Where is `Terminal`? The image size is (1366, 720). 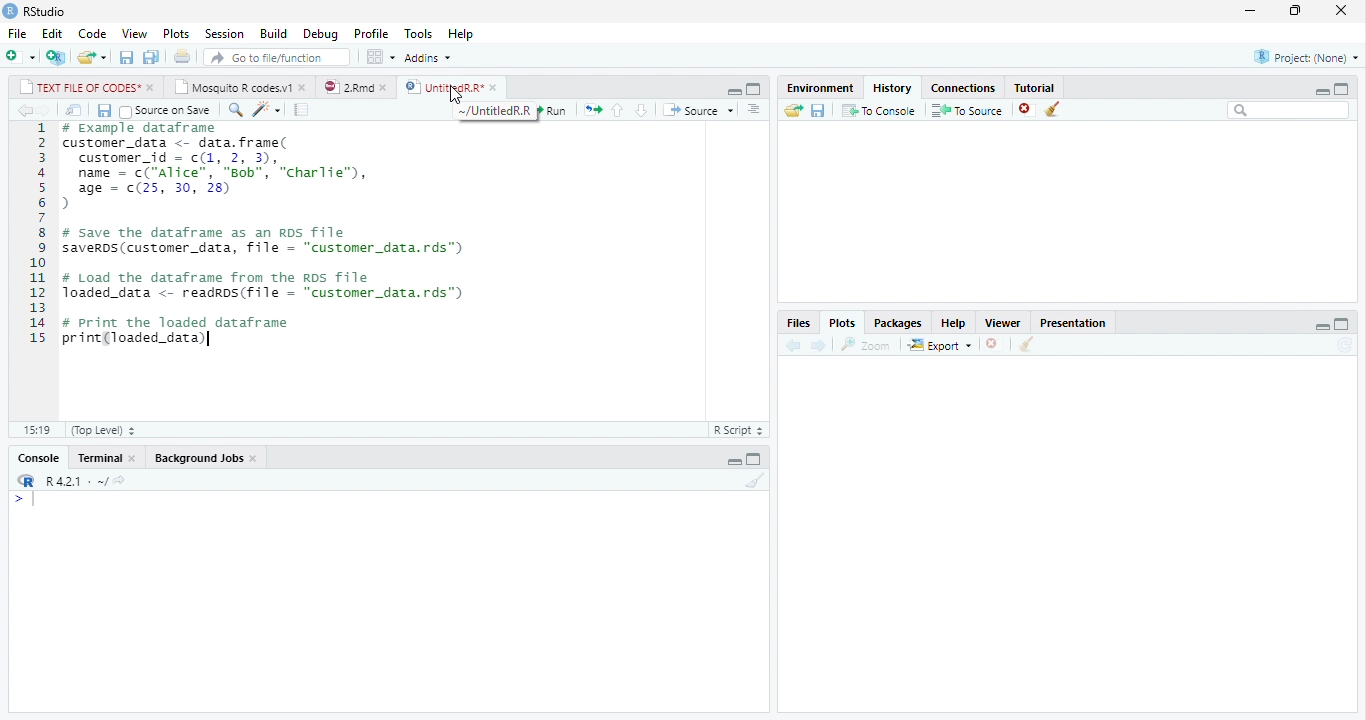 Terminal is located at coordinates (98, 458).